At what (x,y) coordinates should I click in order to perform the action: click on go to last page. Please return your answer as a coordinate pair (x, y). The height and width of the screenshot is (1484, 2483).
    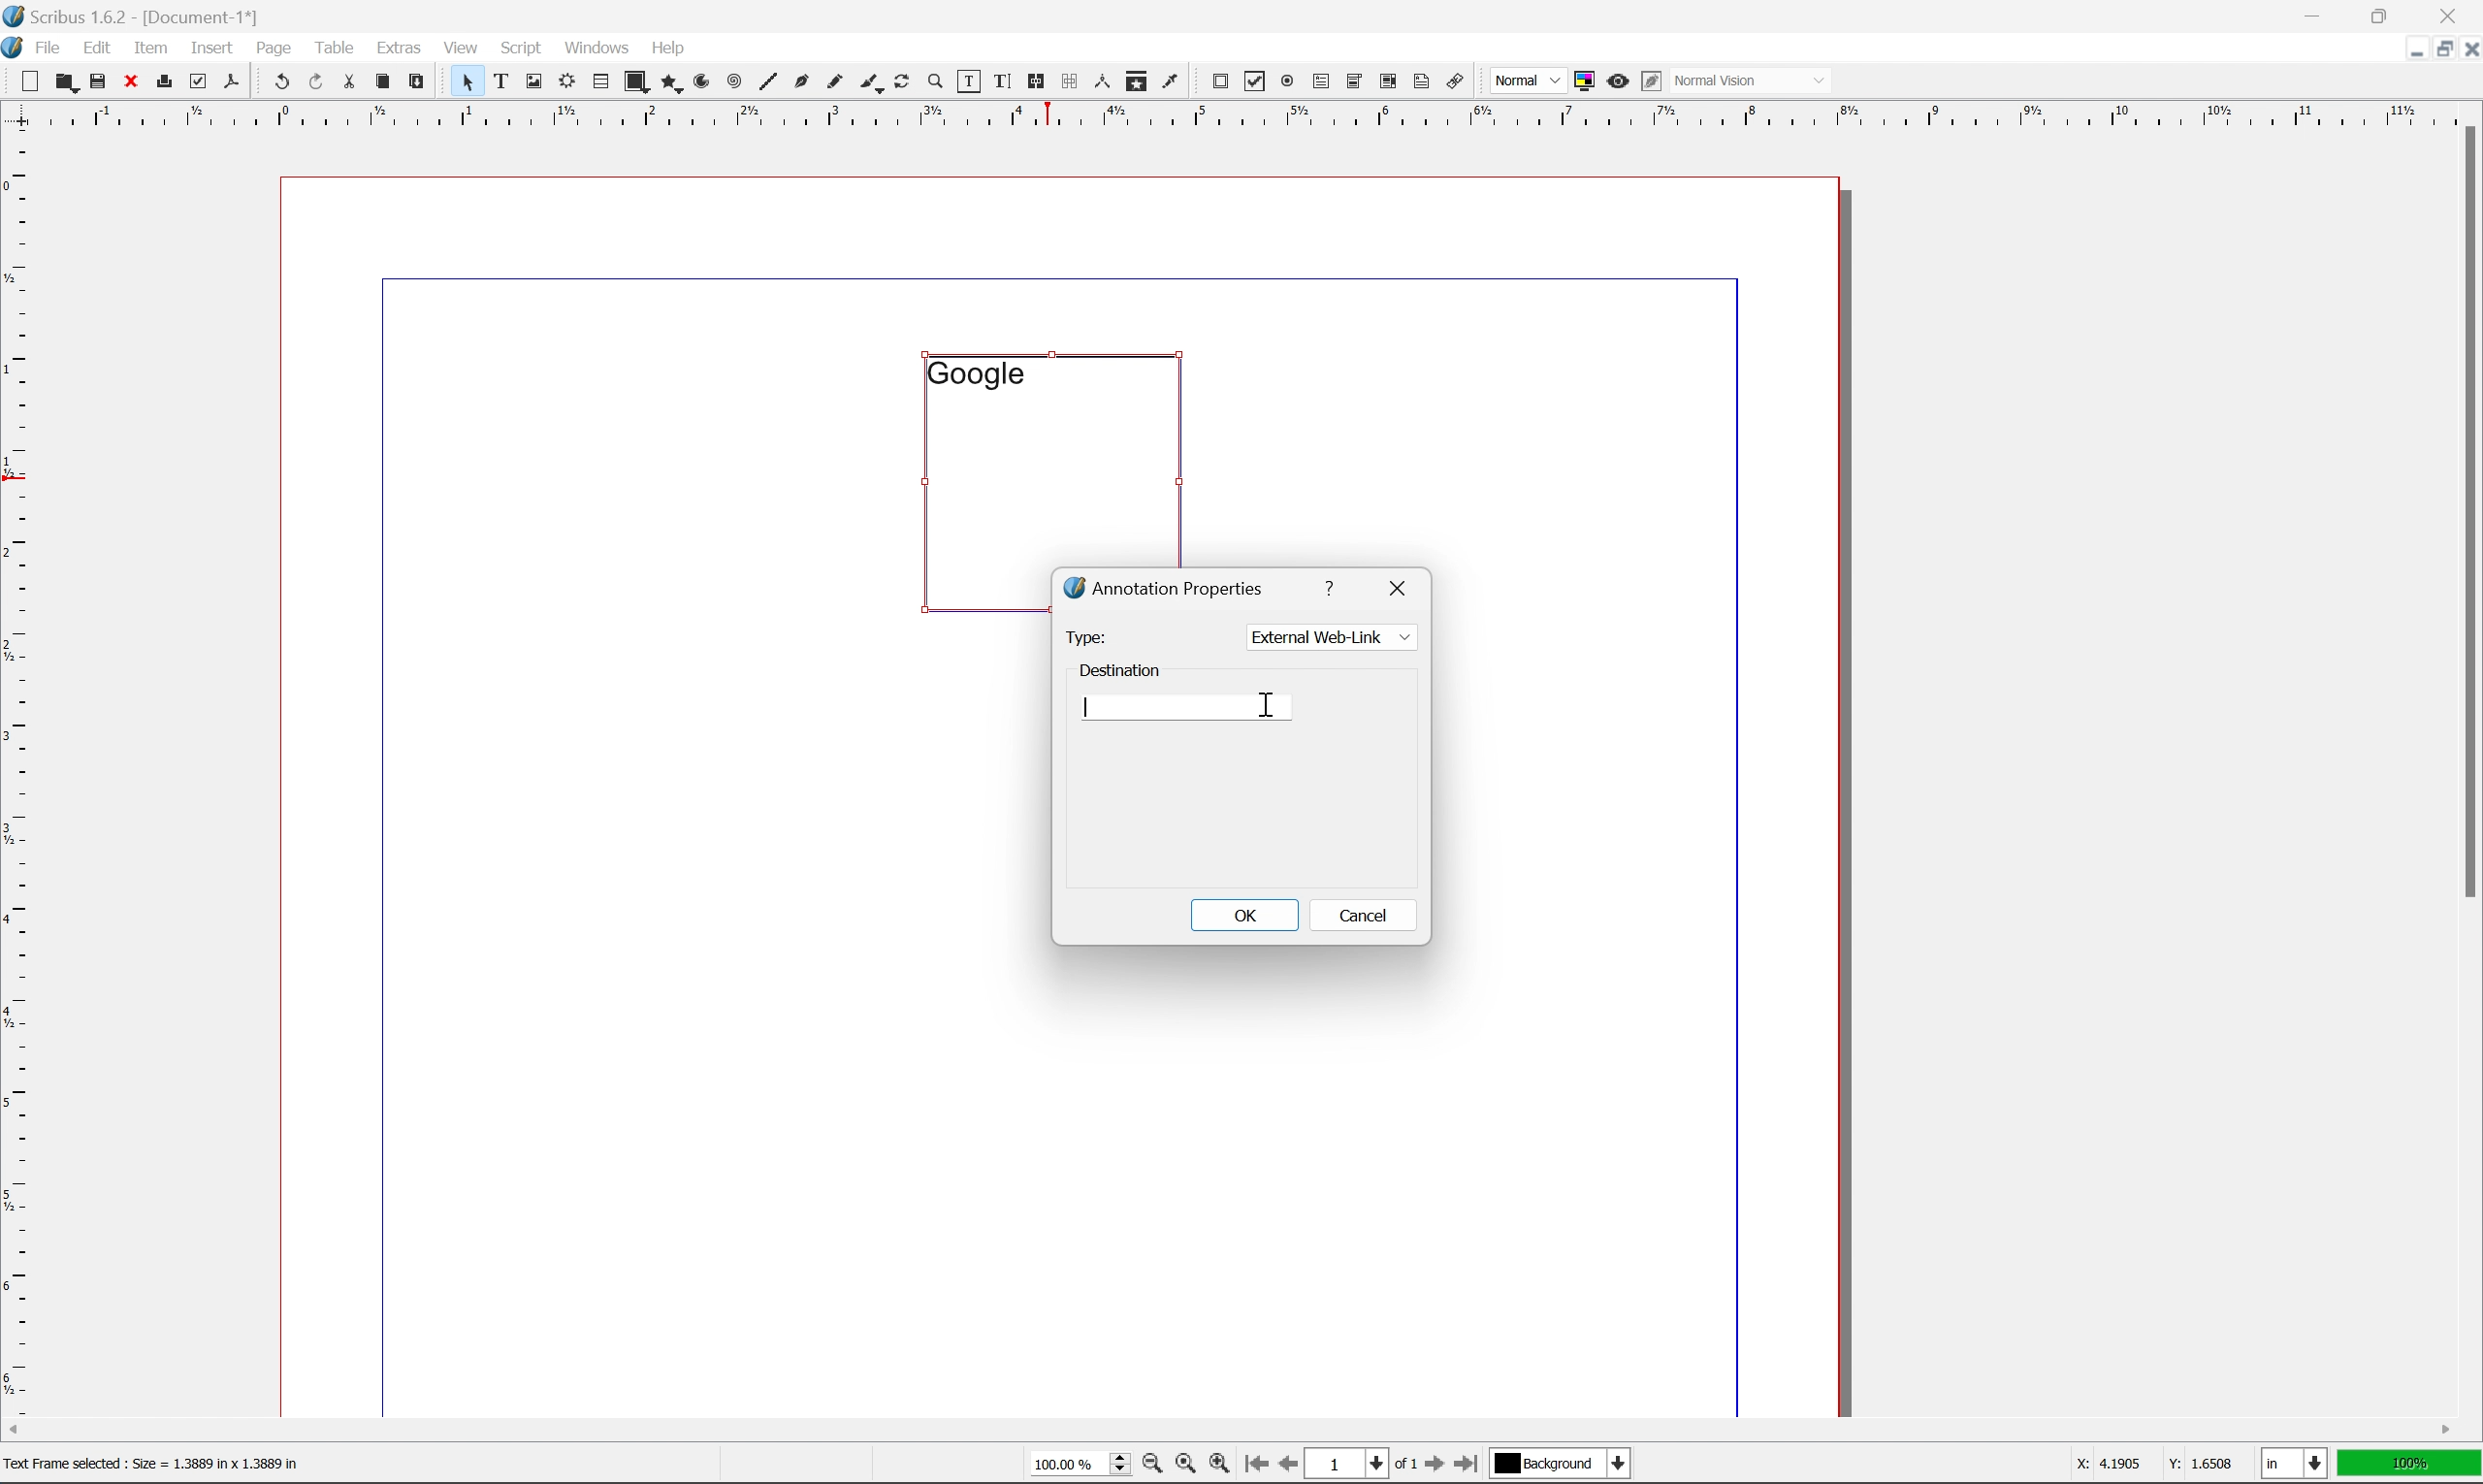
    Looking at the image, I should click on (1465, 1464).